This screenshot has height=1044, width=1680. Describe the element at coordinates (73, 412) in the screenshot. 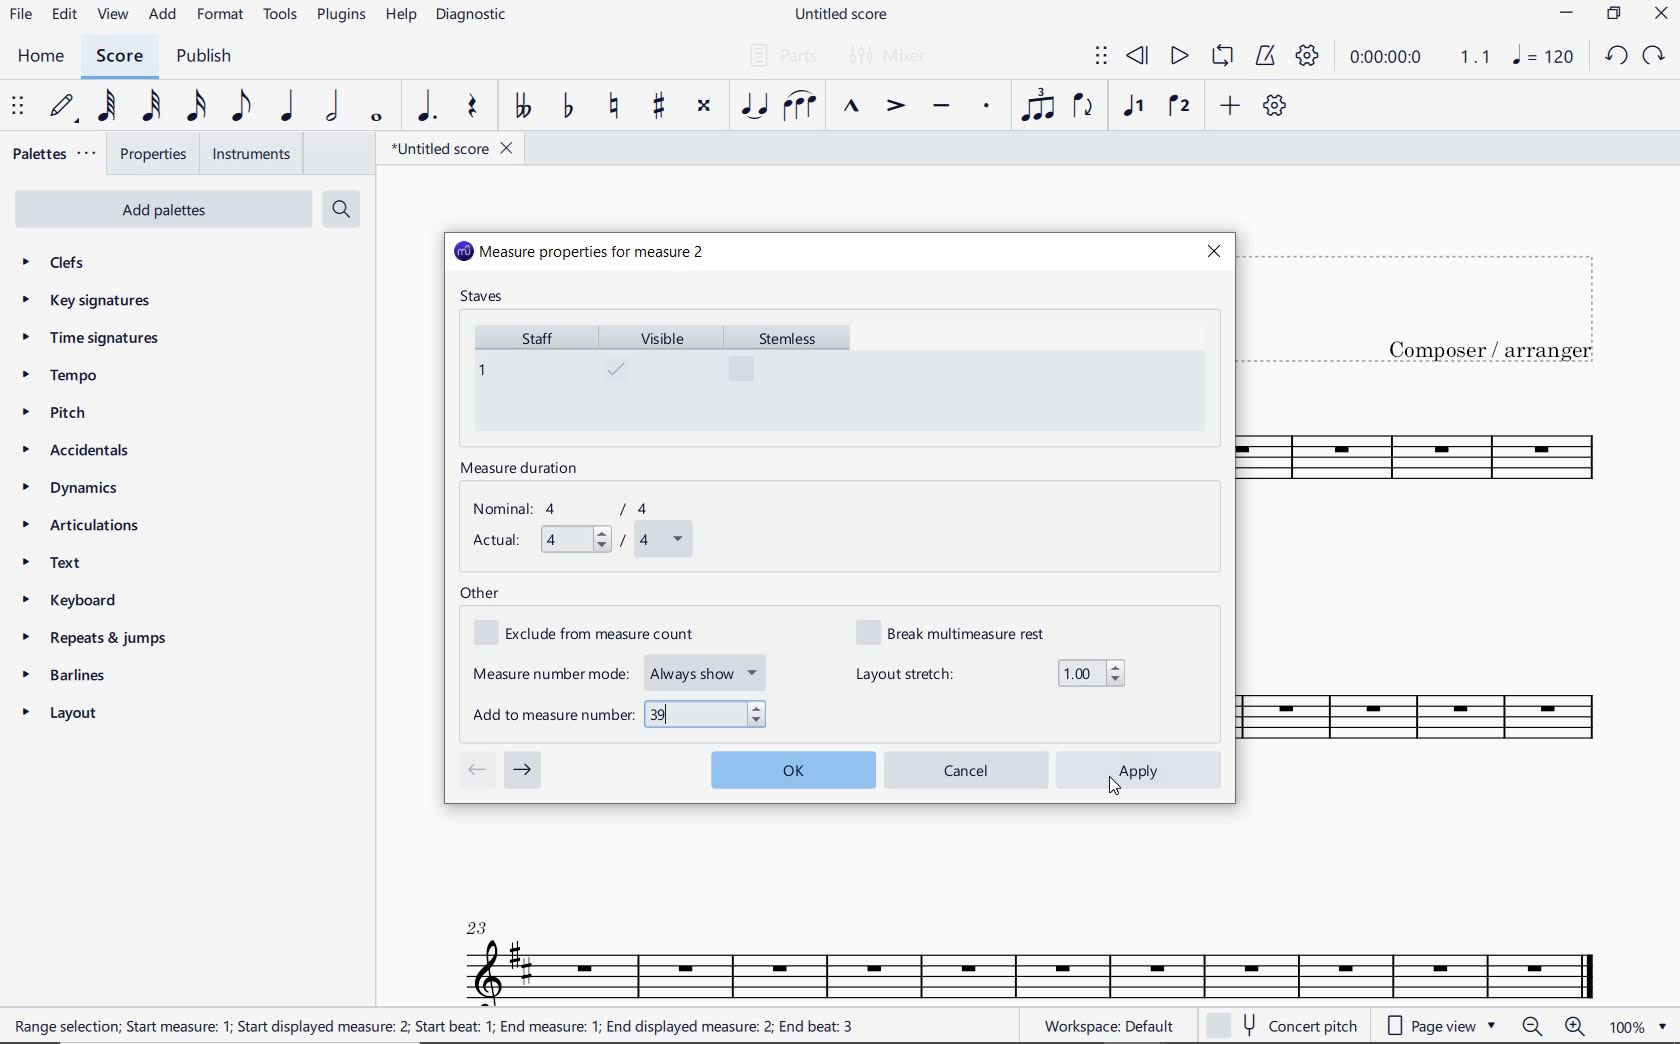

I see `PITCH` at that location.